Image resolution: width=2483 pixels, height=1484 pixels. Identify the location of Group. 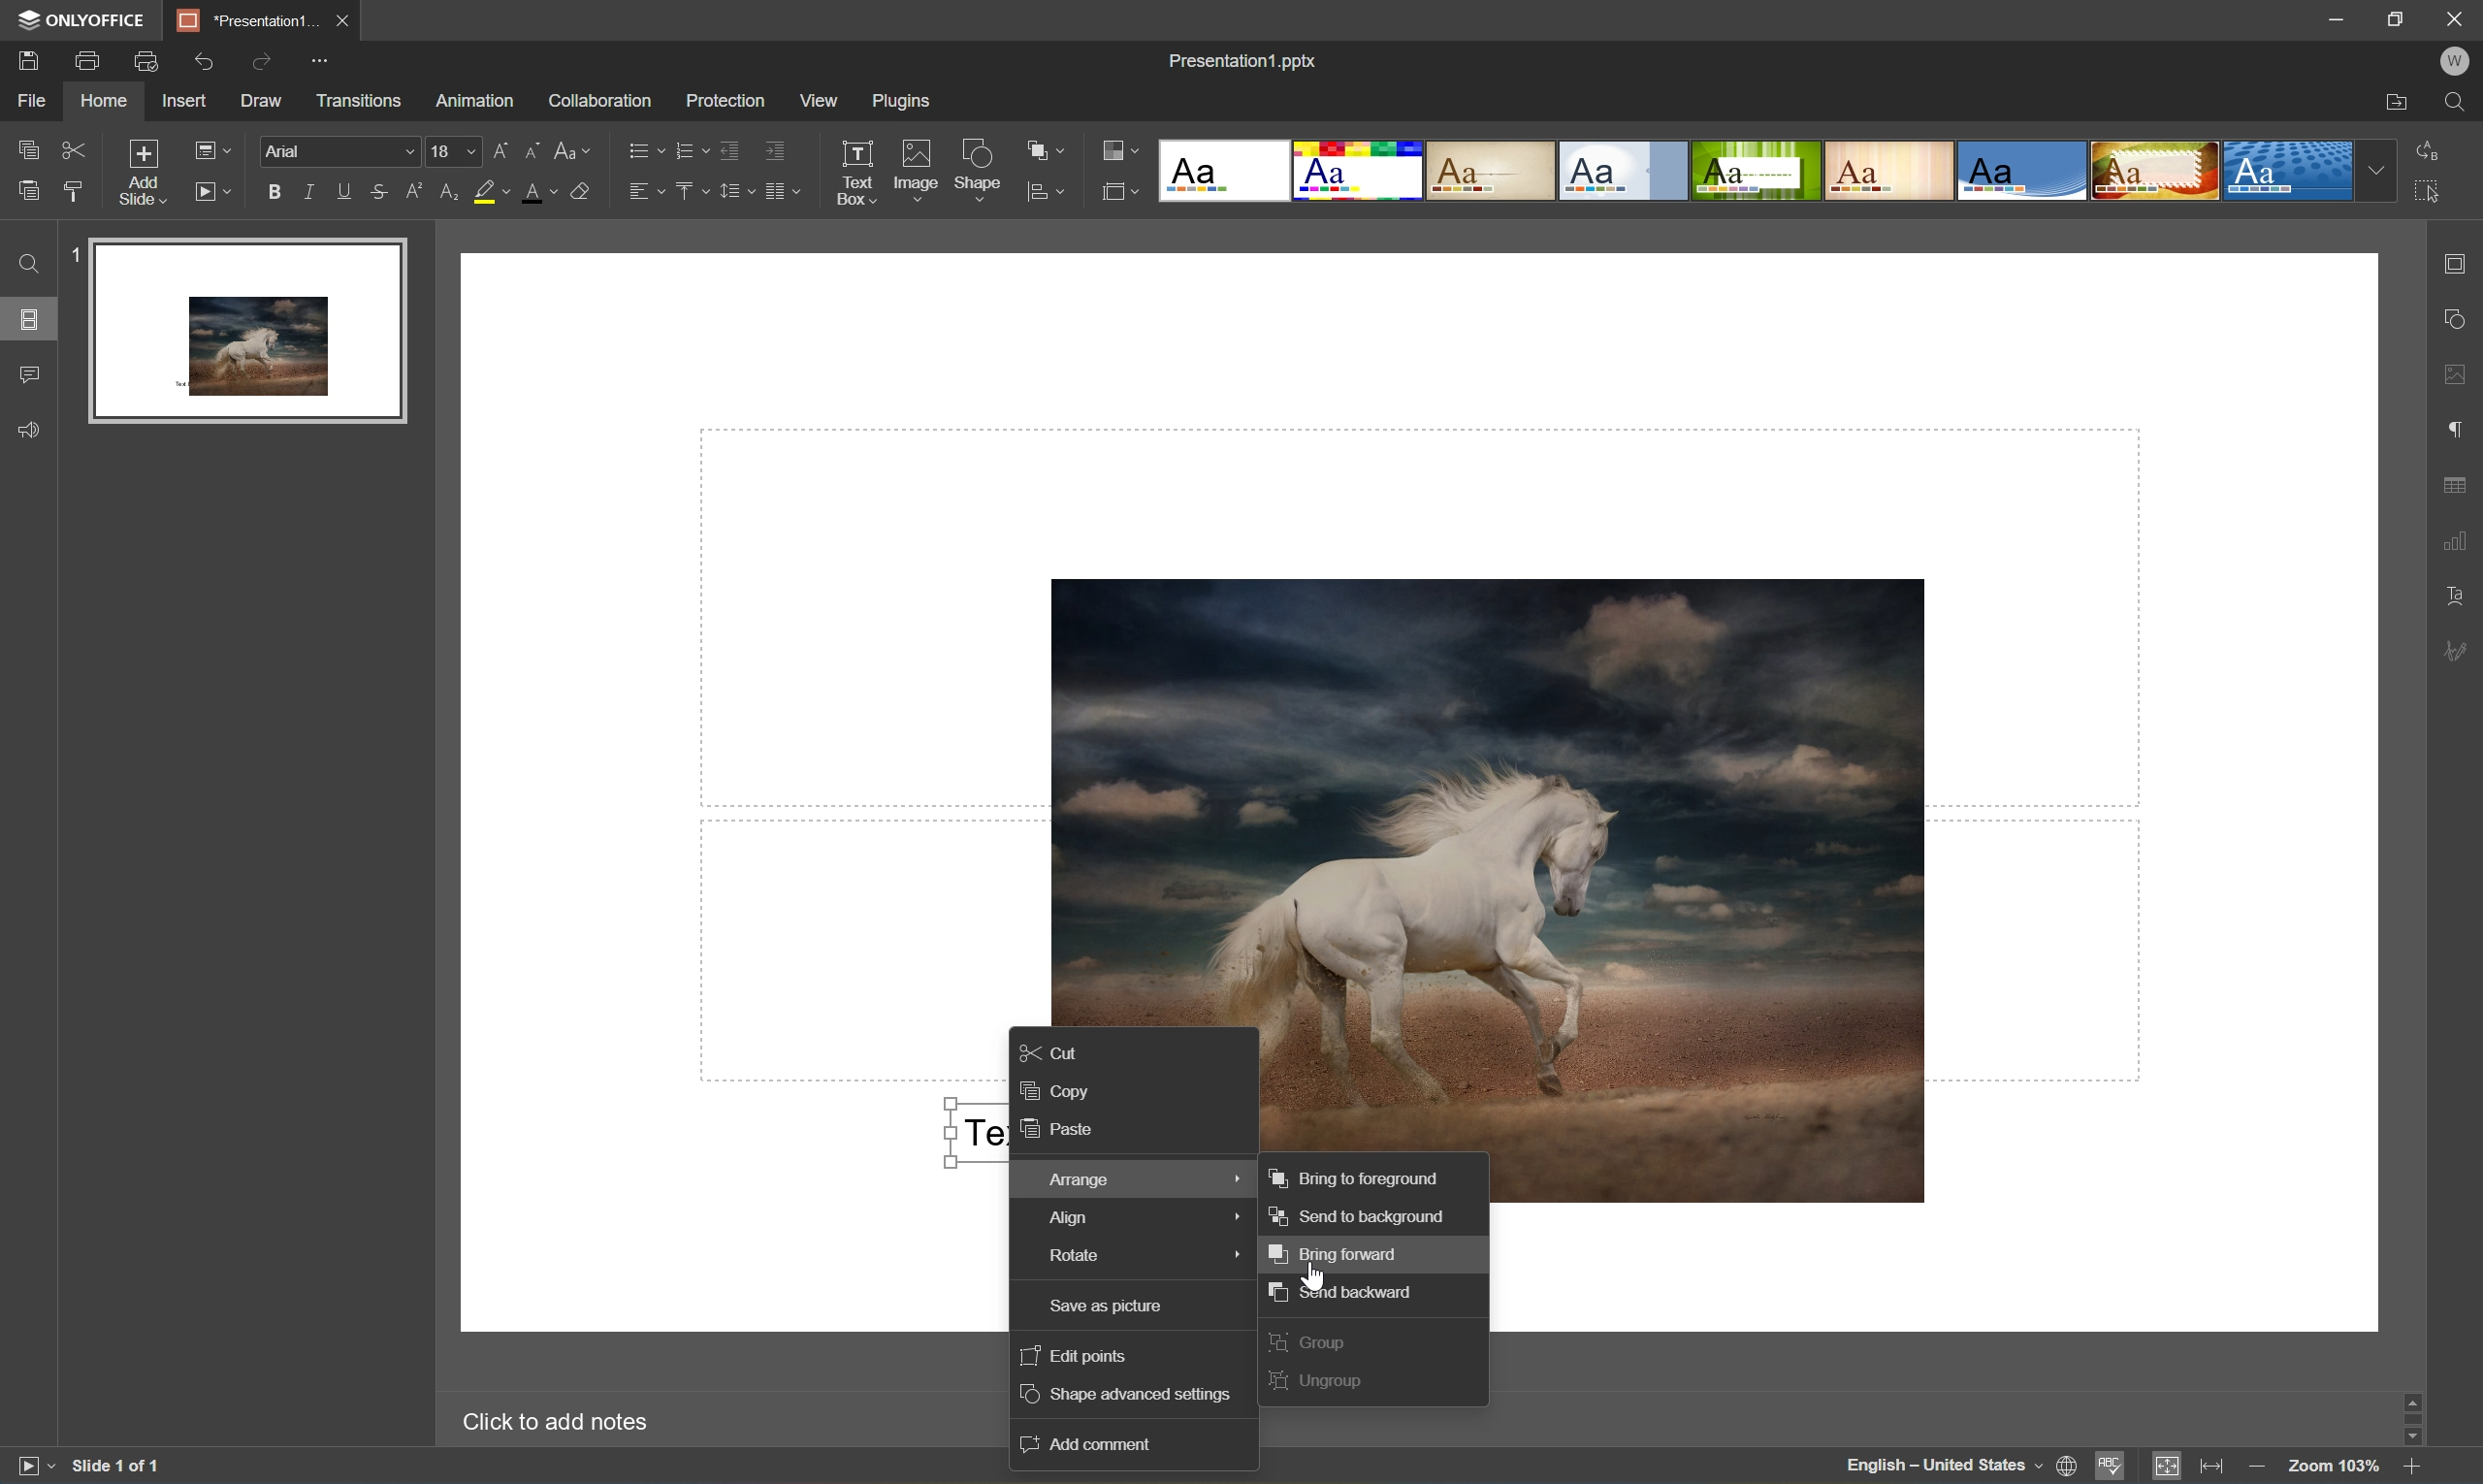
(1310, 1341).